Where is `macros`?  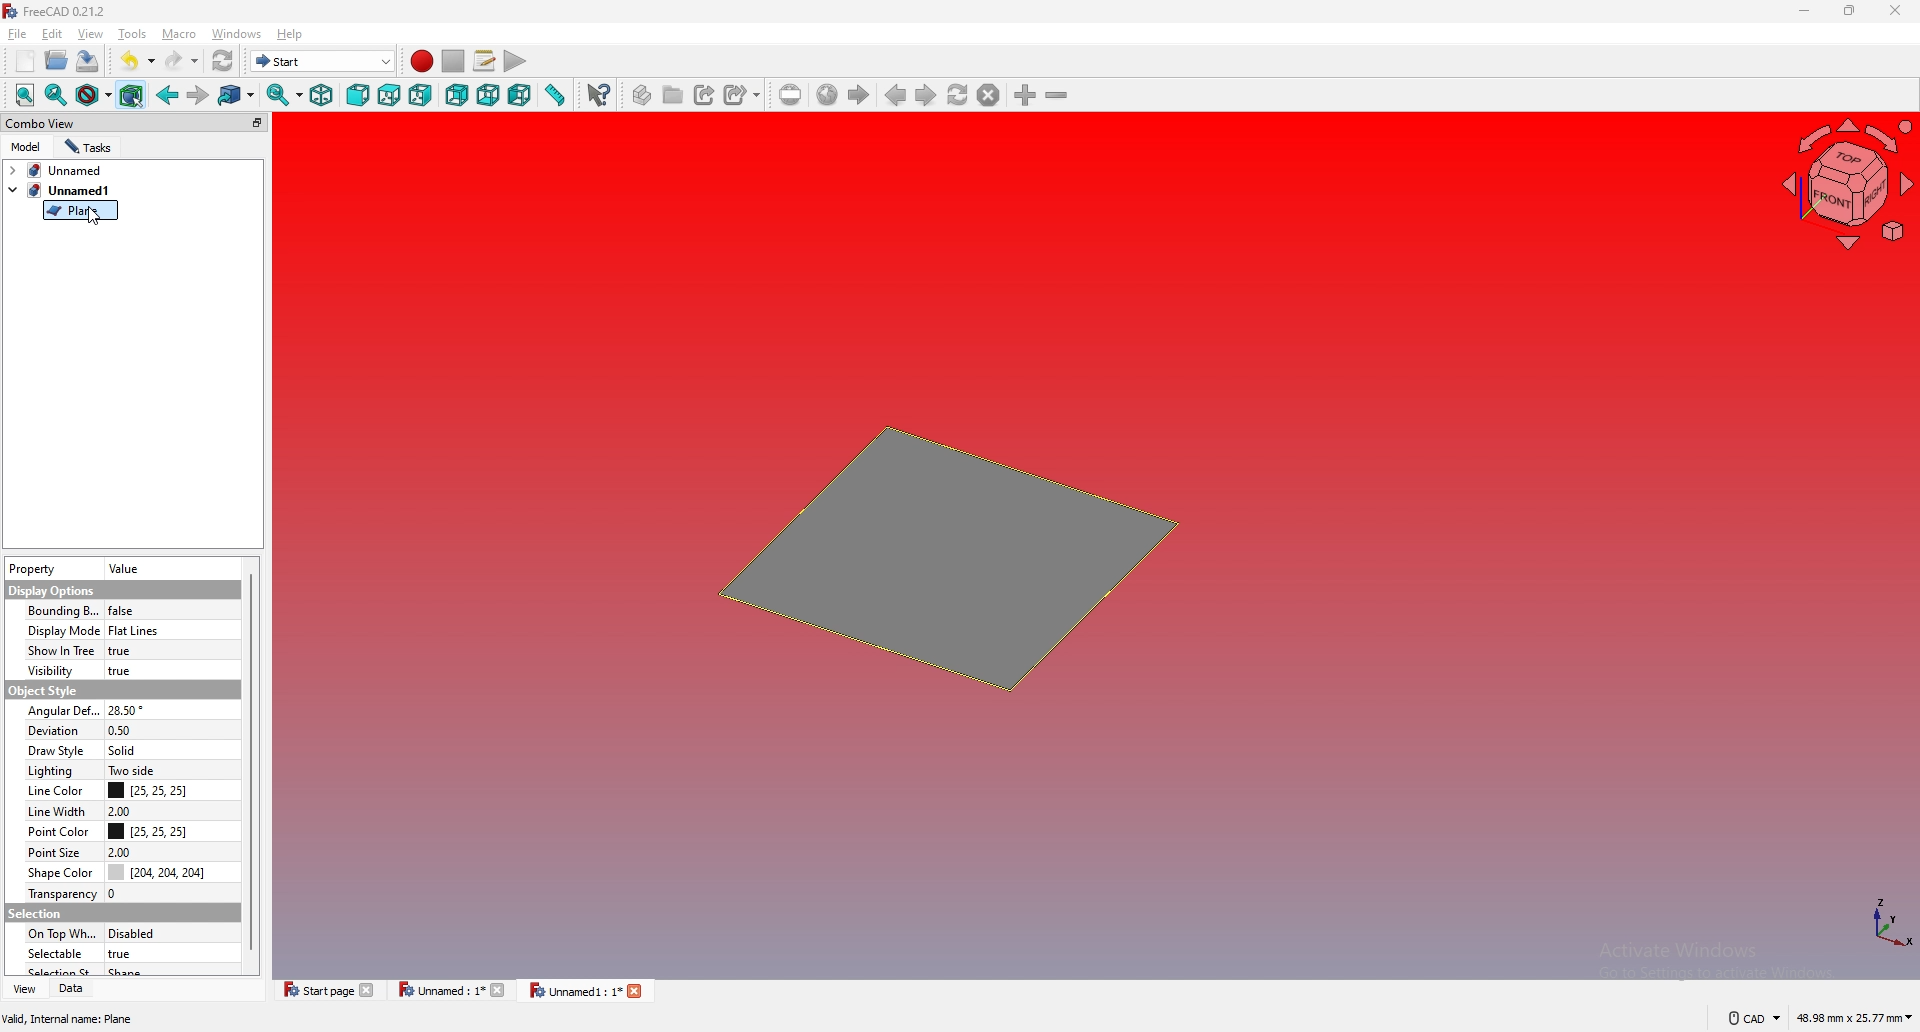
macros is located at coordinates (485, 60).